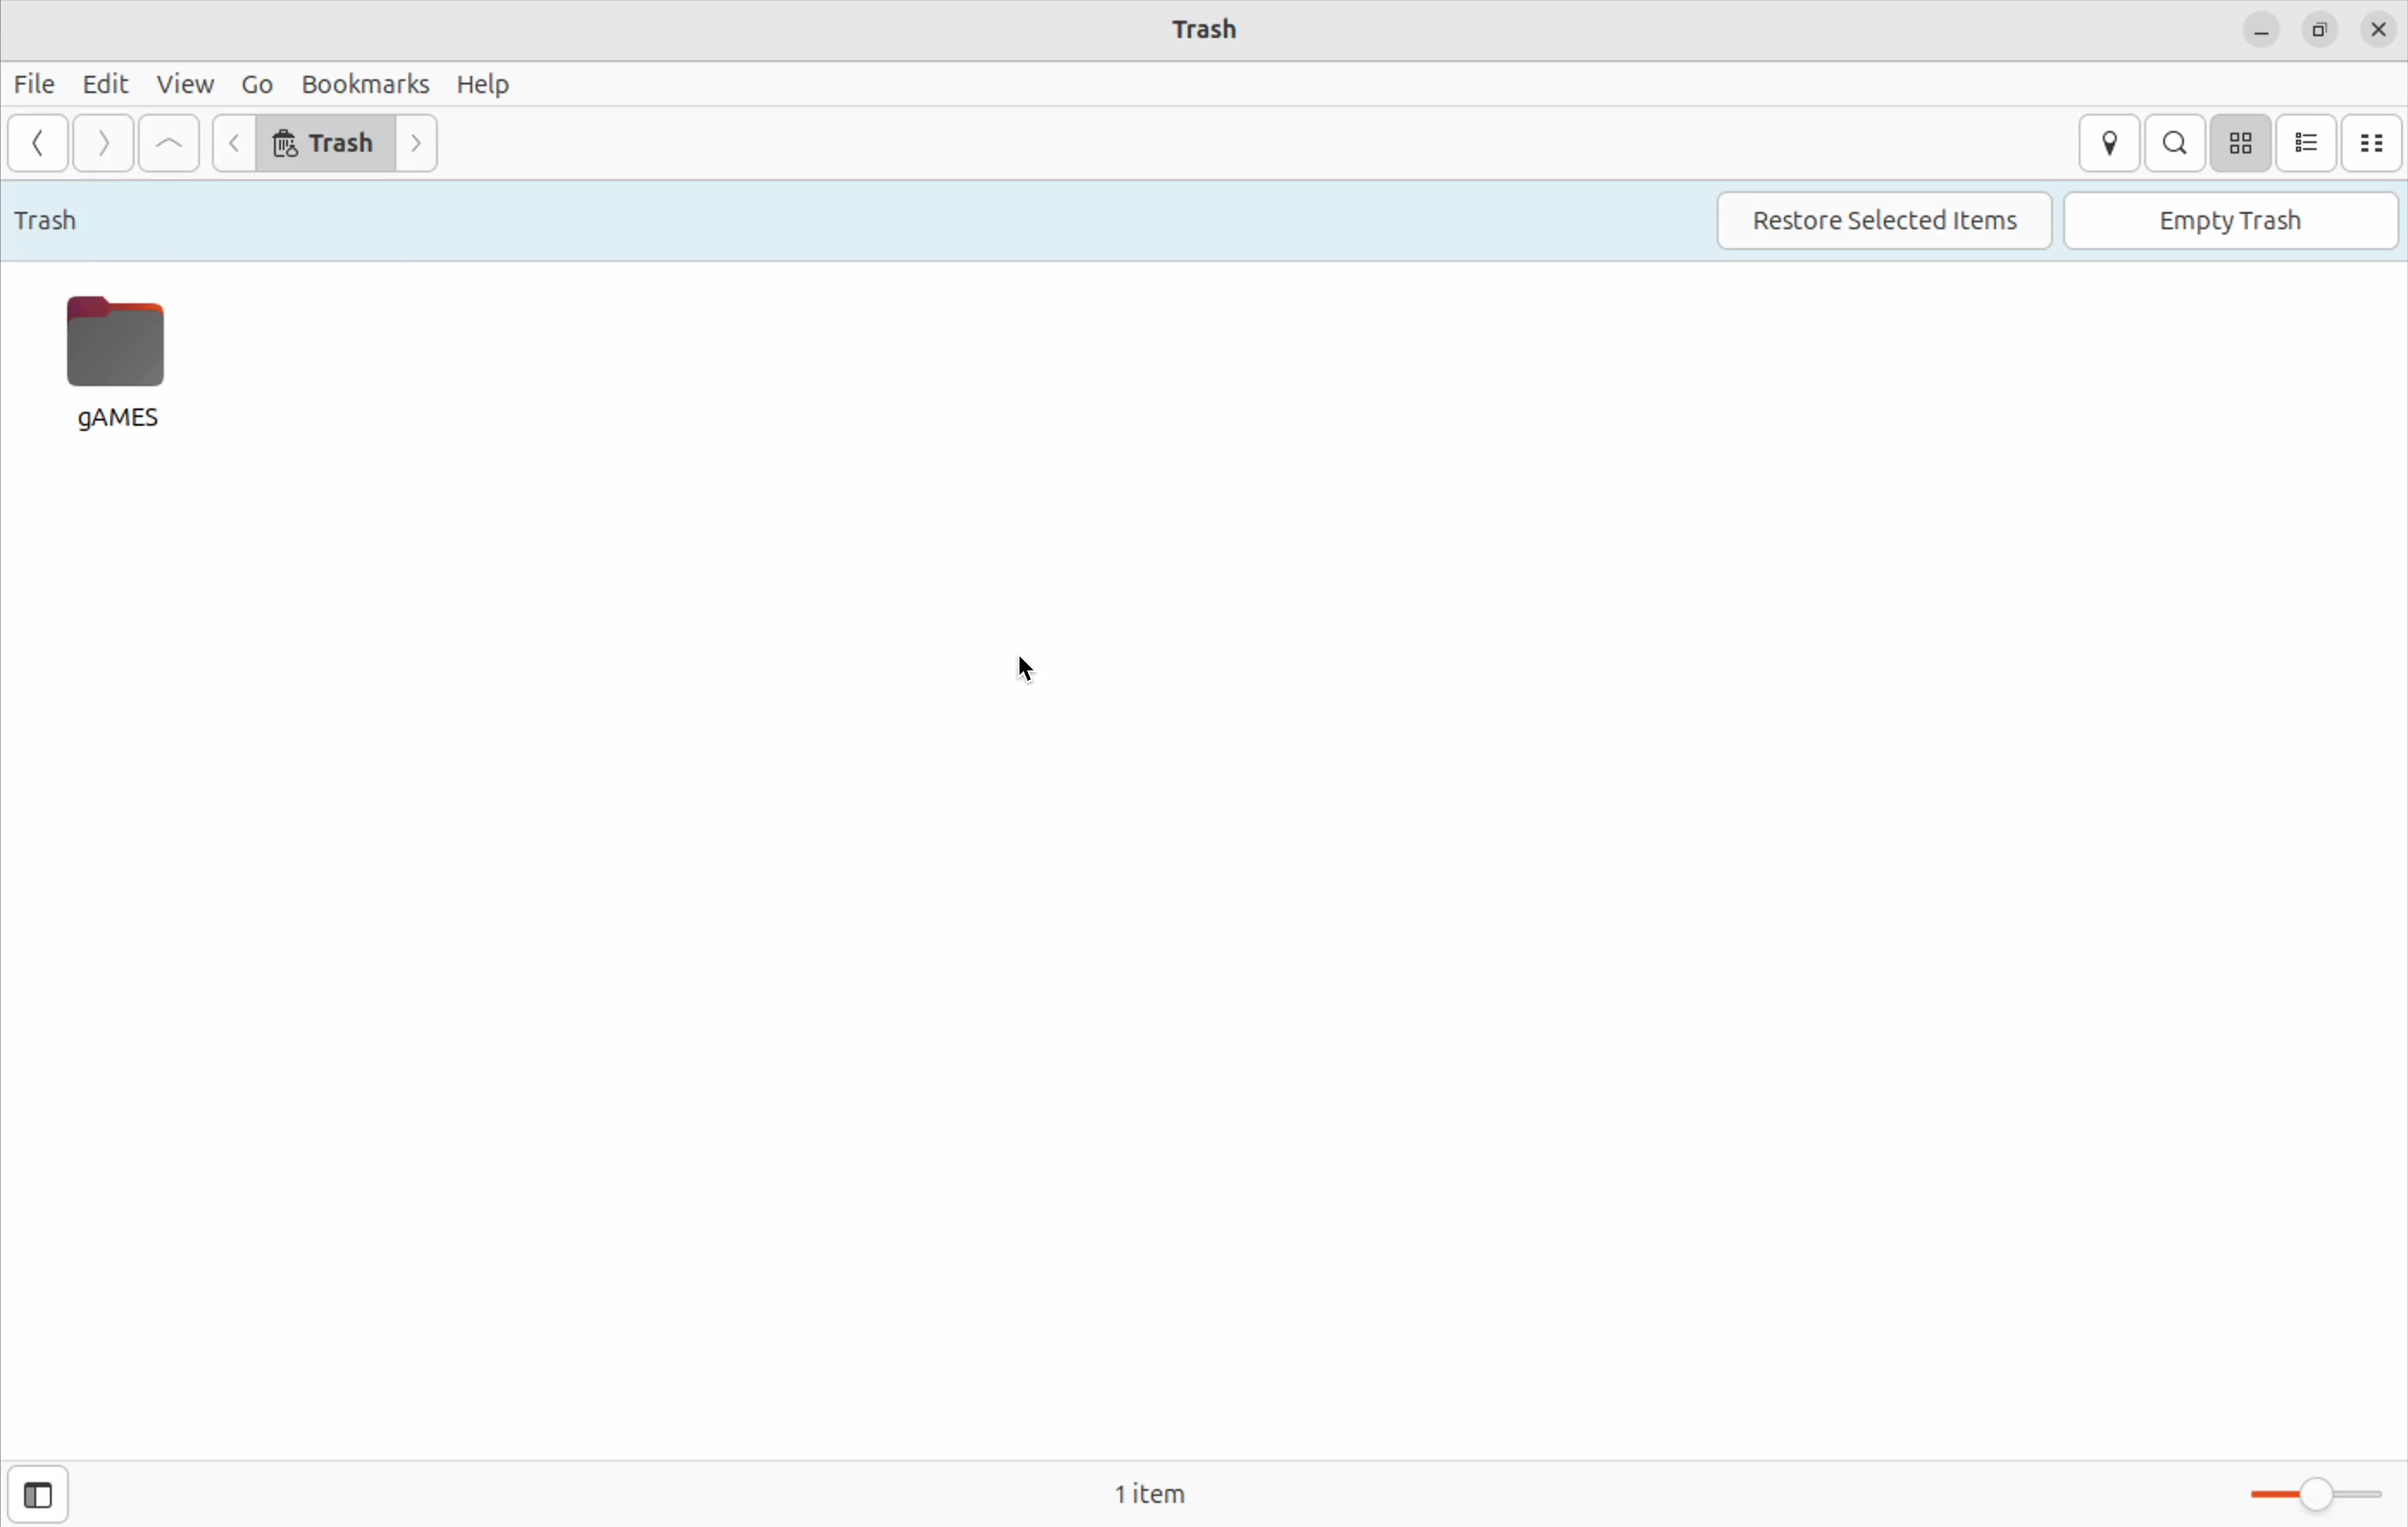 The height and width of the screenshot is (1527, 2408). I want to click on trash, so click(327, 143).